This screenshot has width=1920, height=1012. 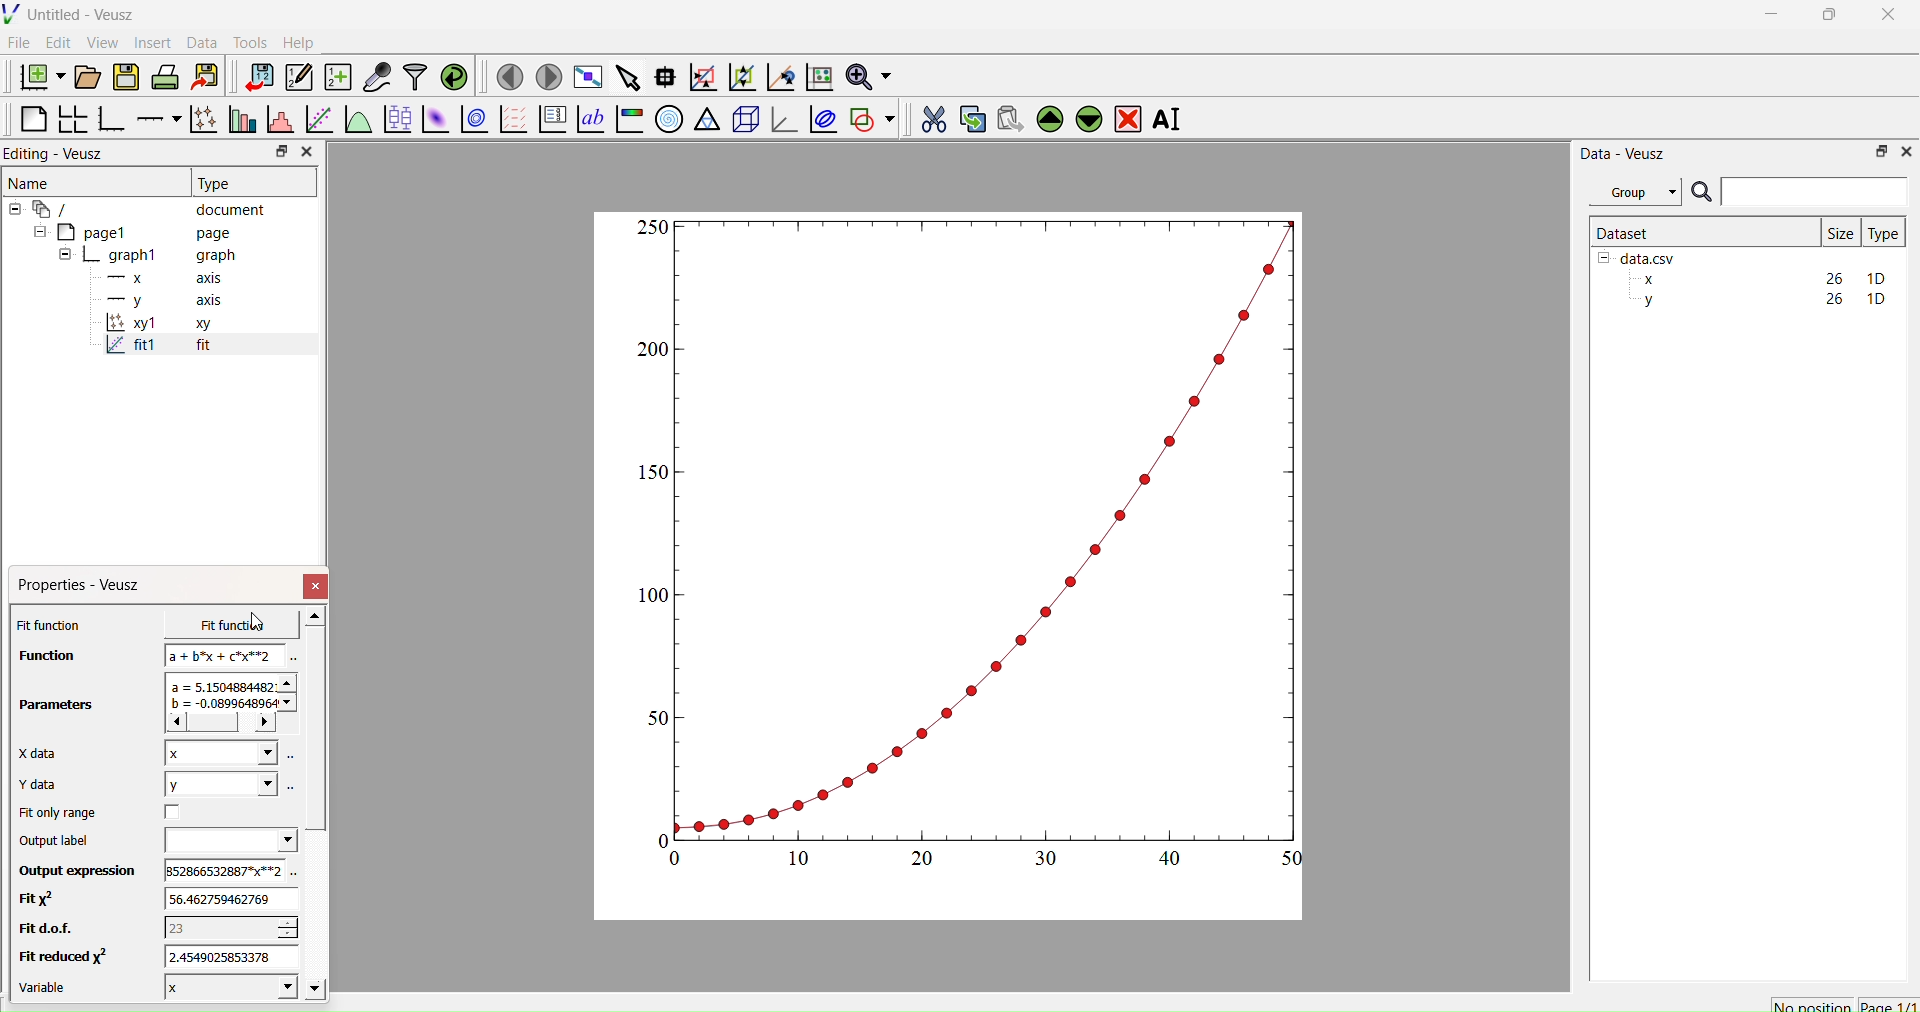 I want to click on Edit, so click(x=56, y=42).